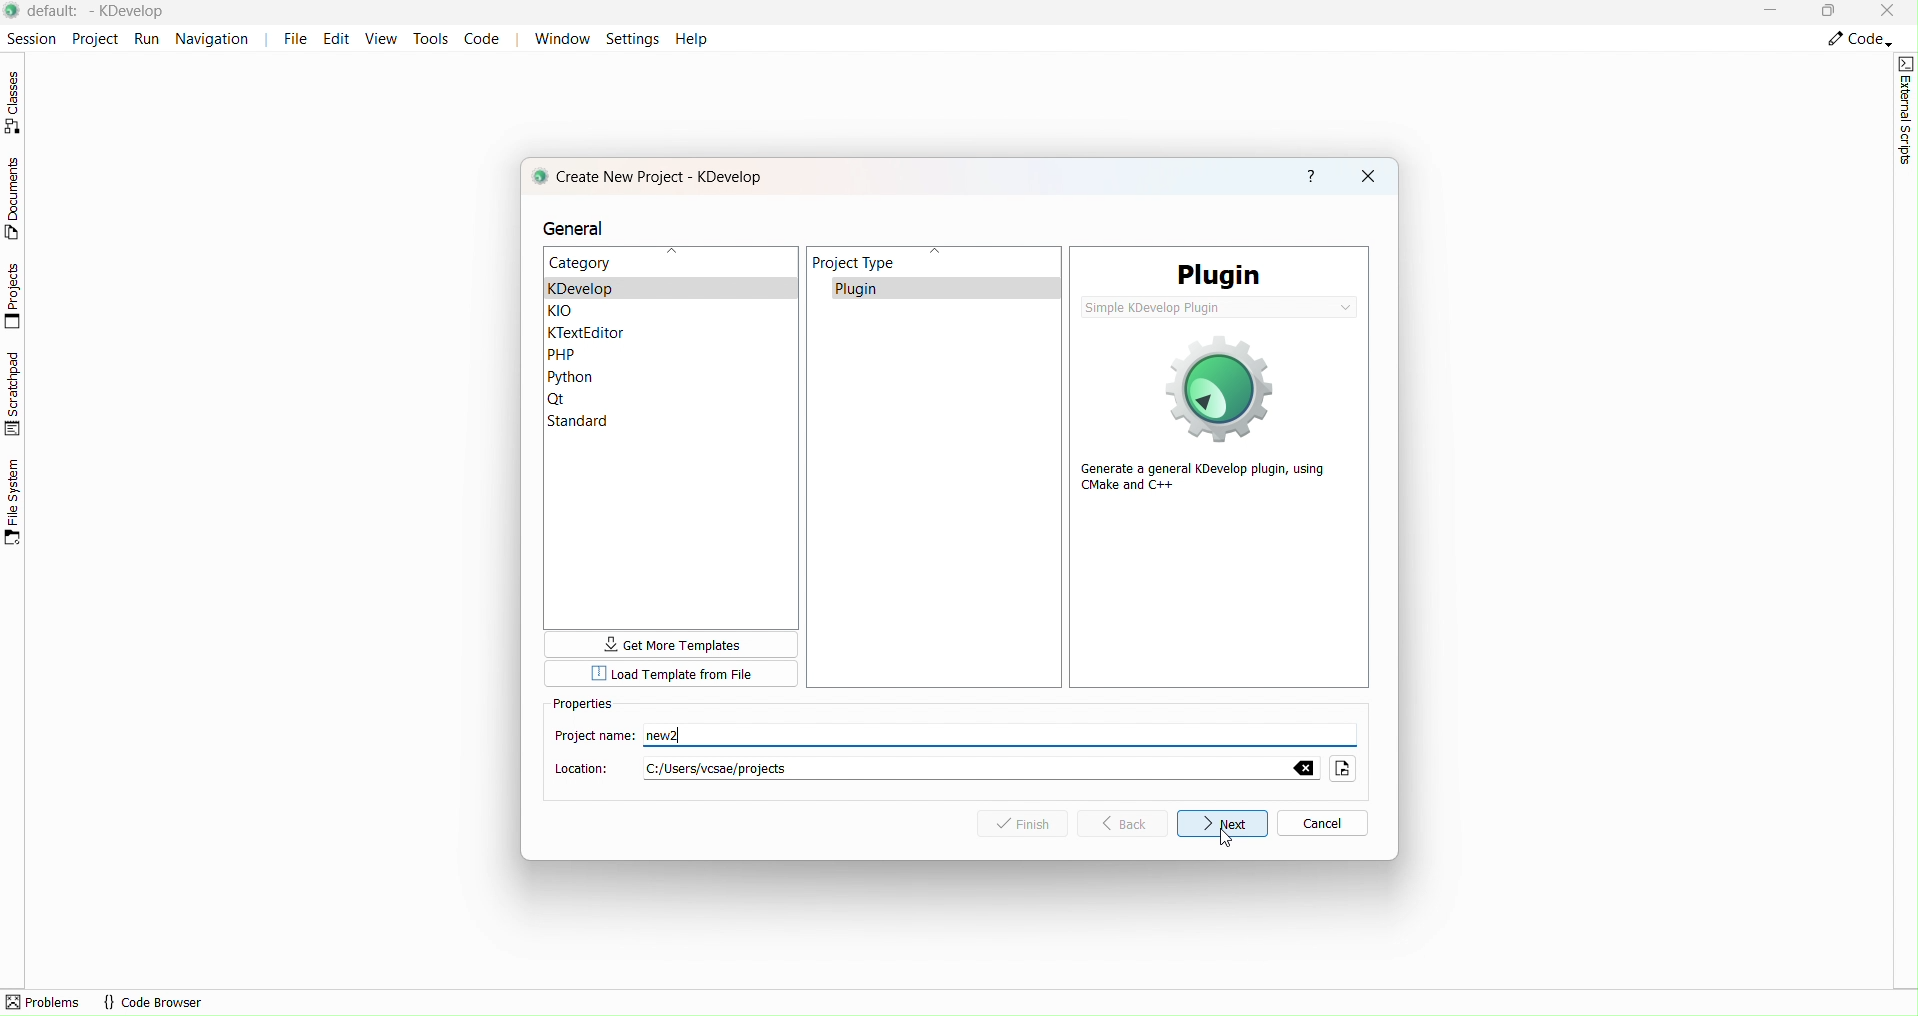 The width and height of the screenshot is (1918, 1016). Describe the element at coordinates (148, 38) in the screenshot. I see `Run` at that location.